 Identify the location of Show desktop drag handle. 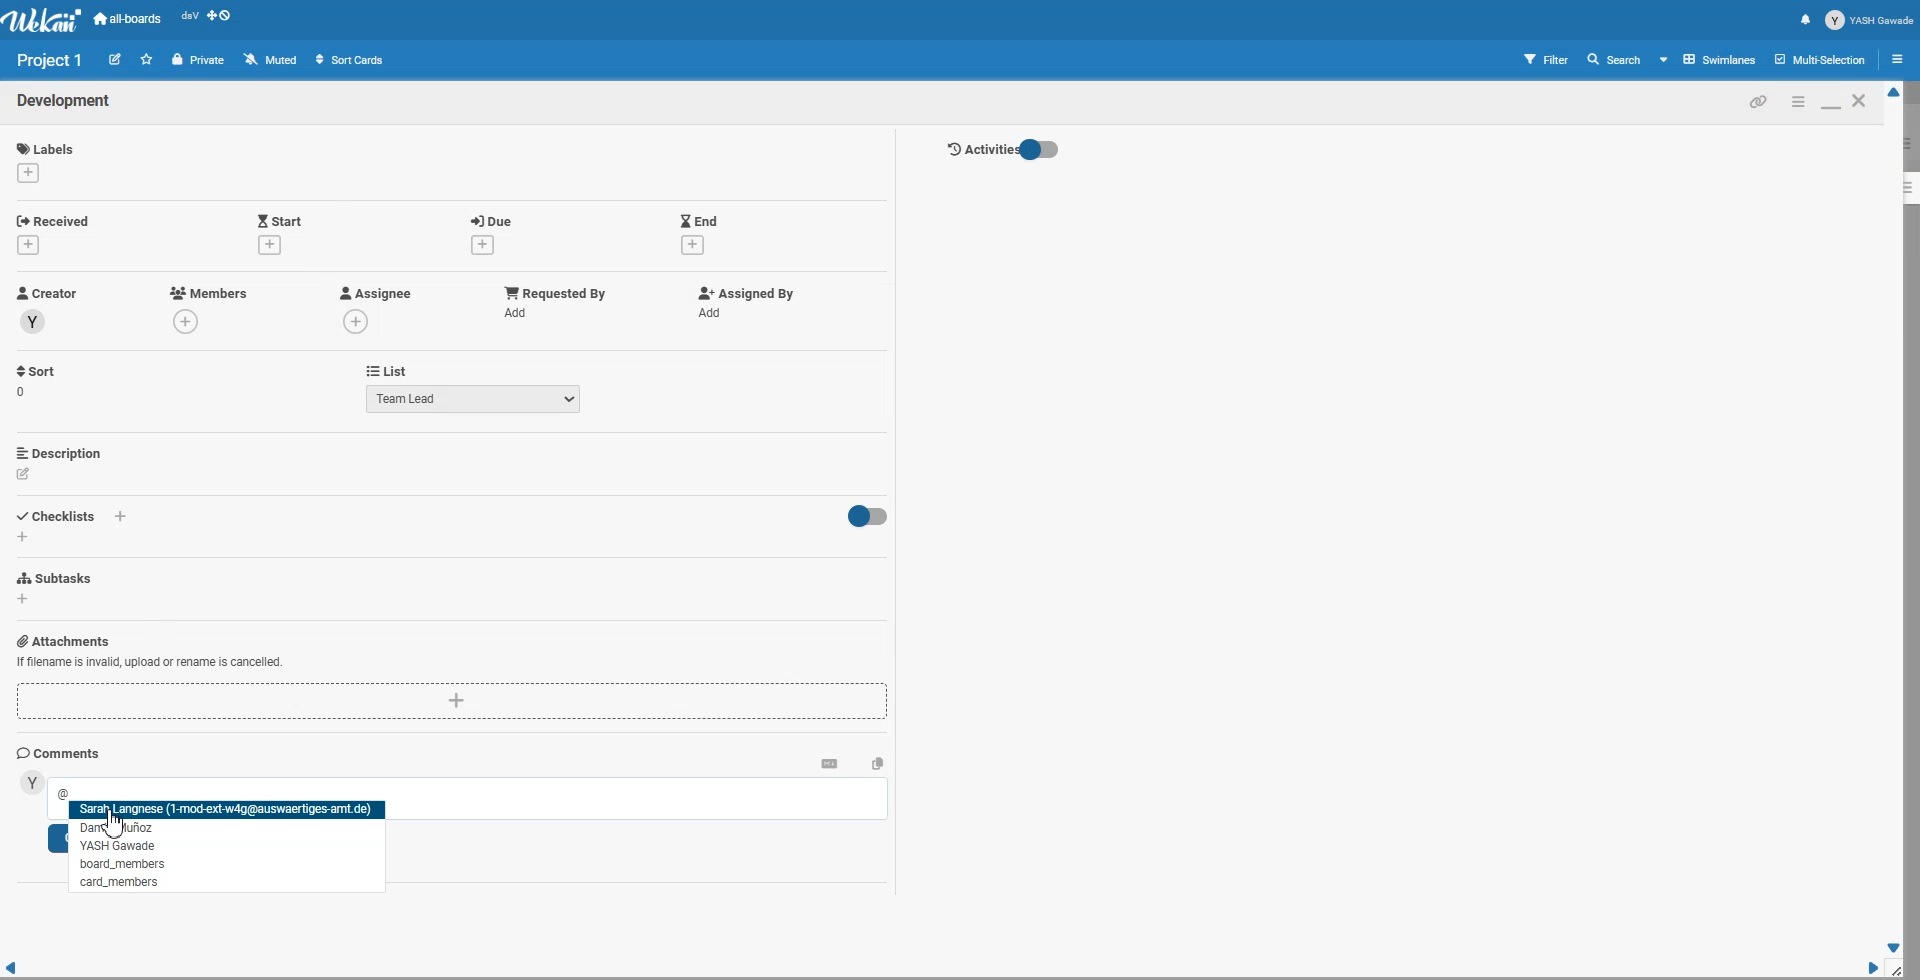
(221, 19).